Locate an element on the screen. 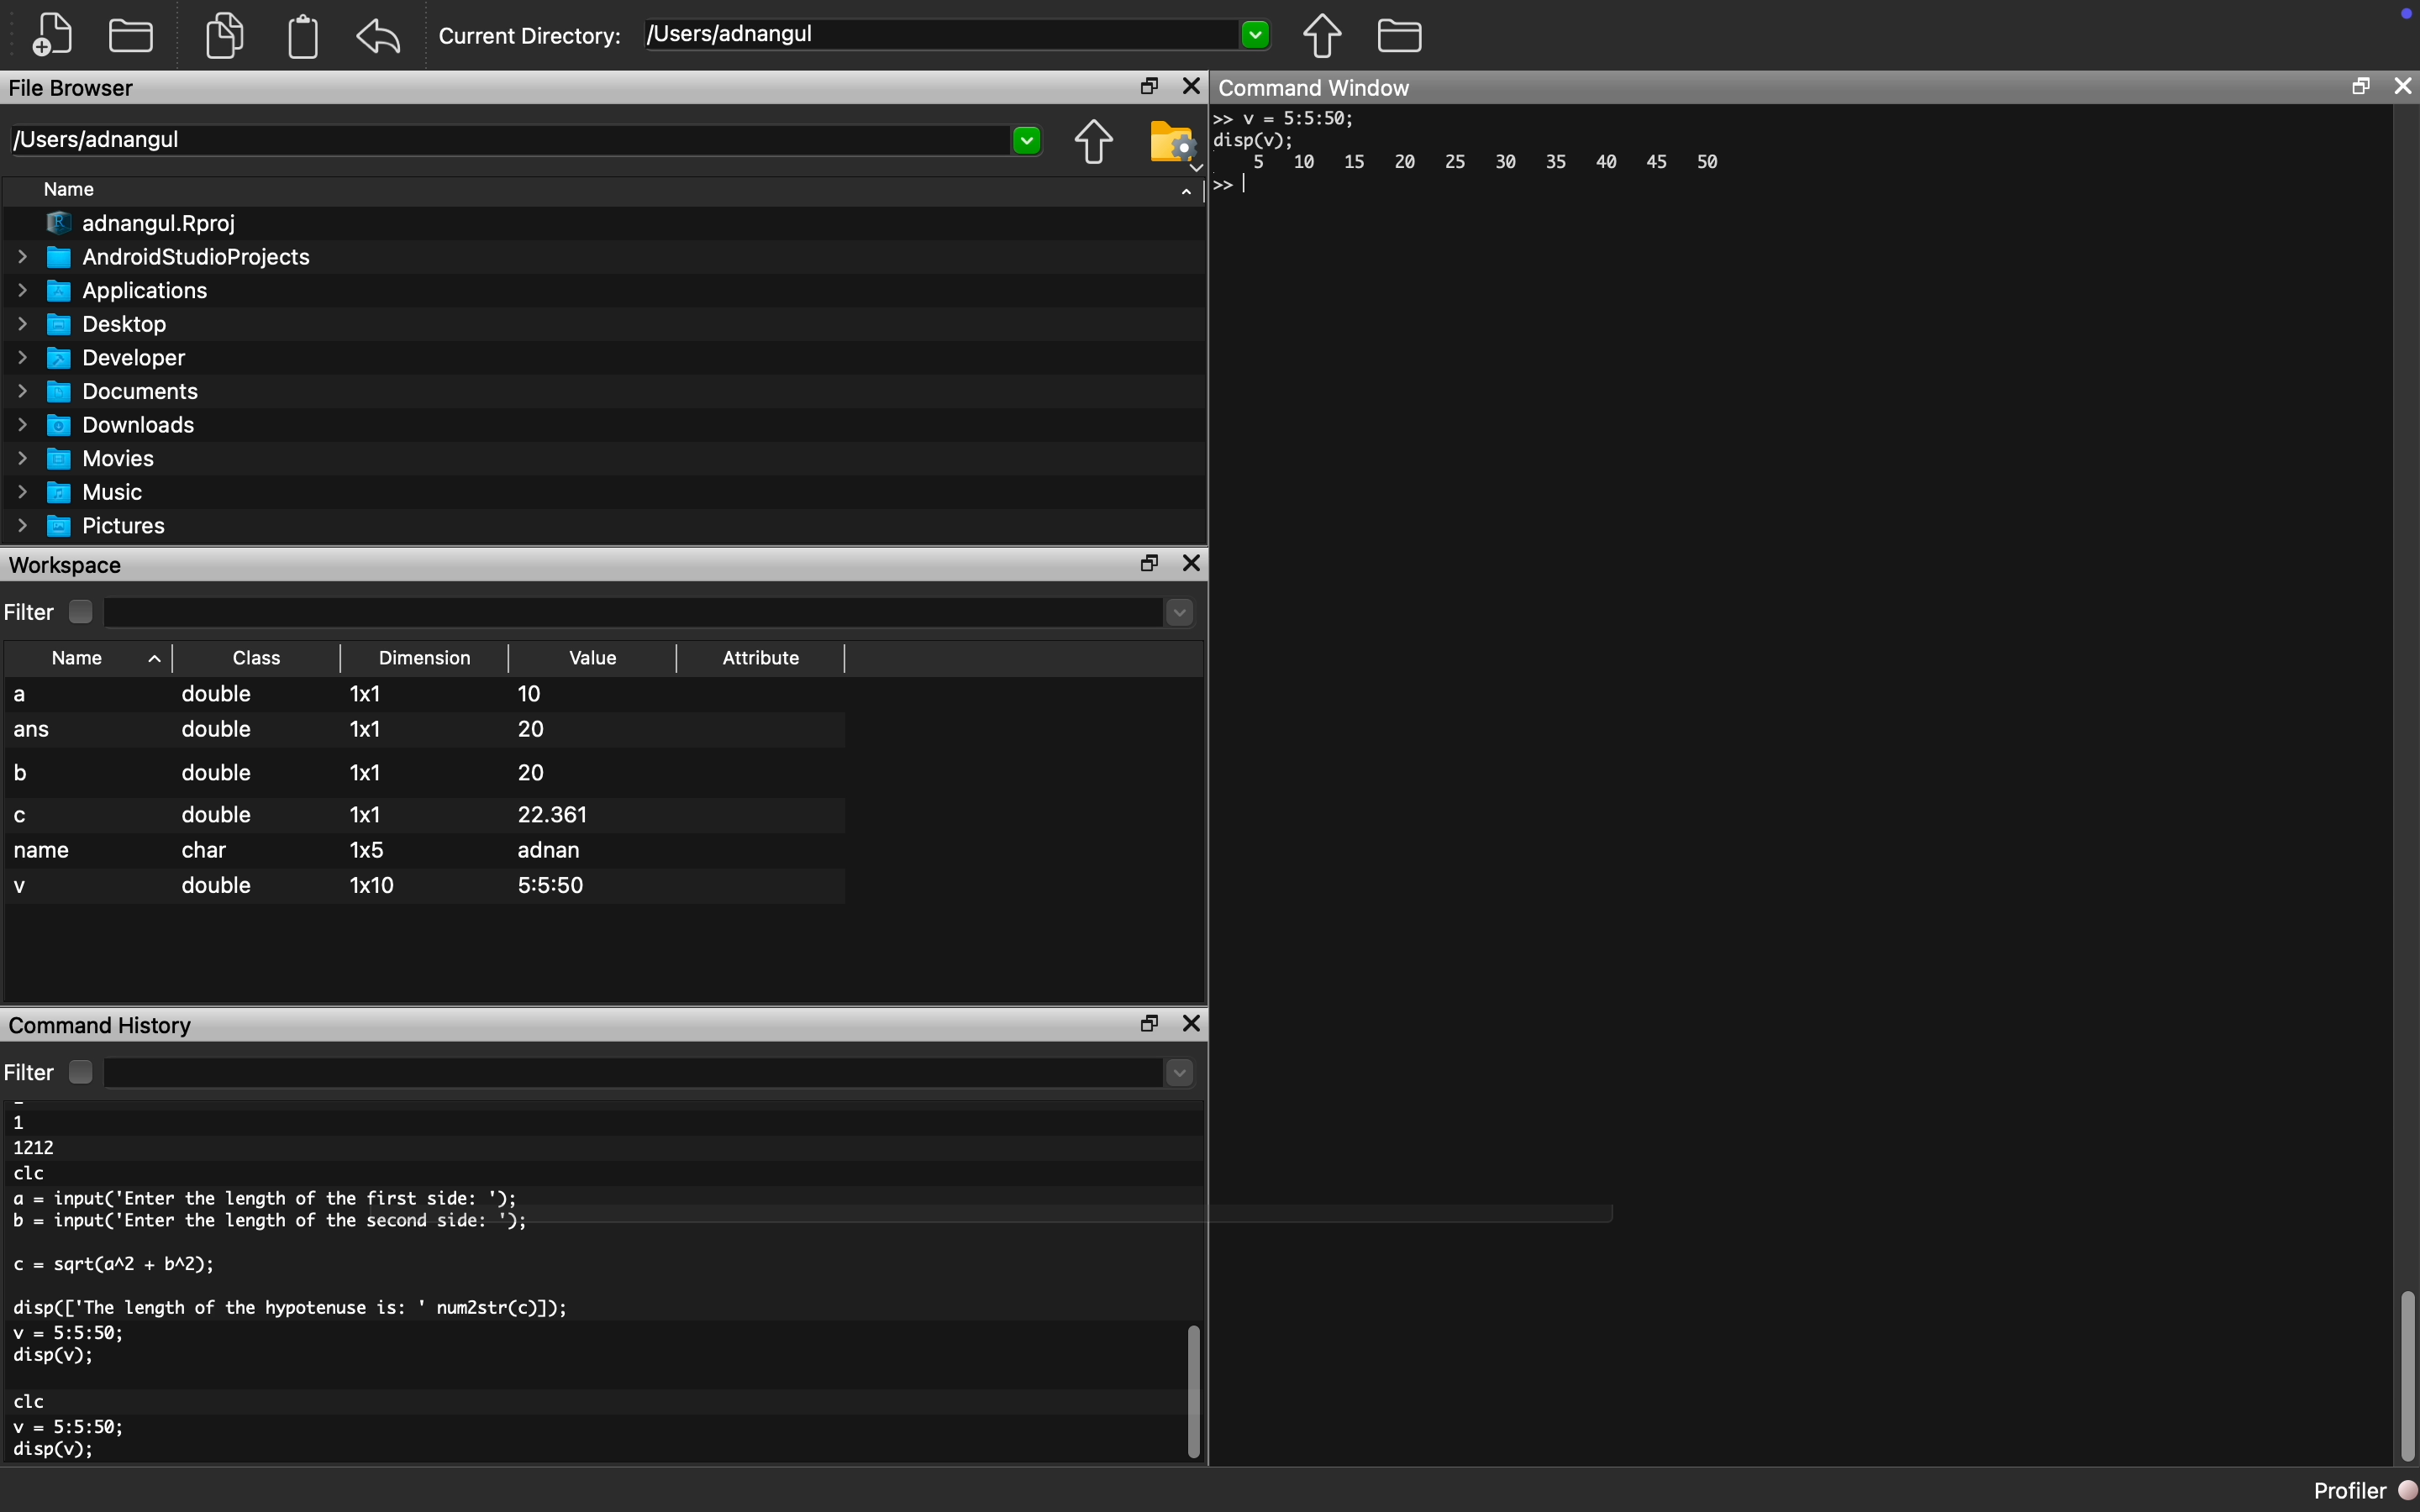 This screenshot has height=1512, width=2420. Attribute is located at coordinates (759, 657).